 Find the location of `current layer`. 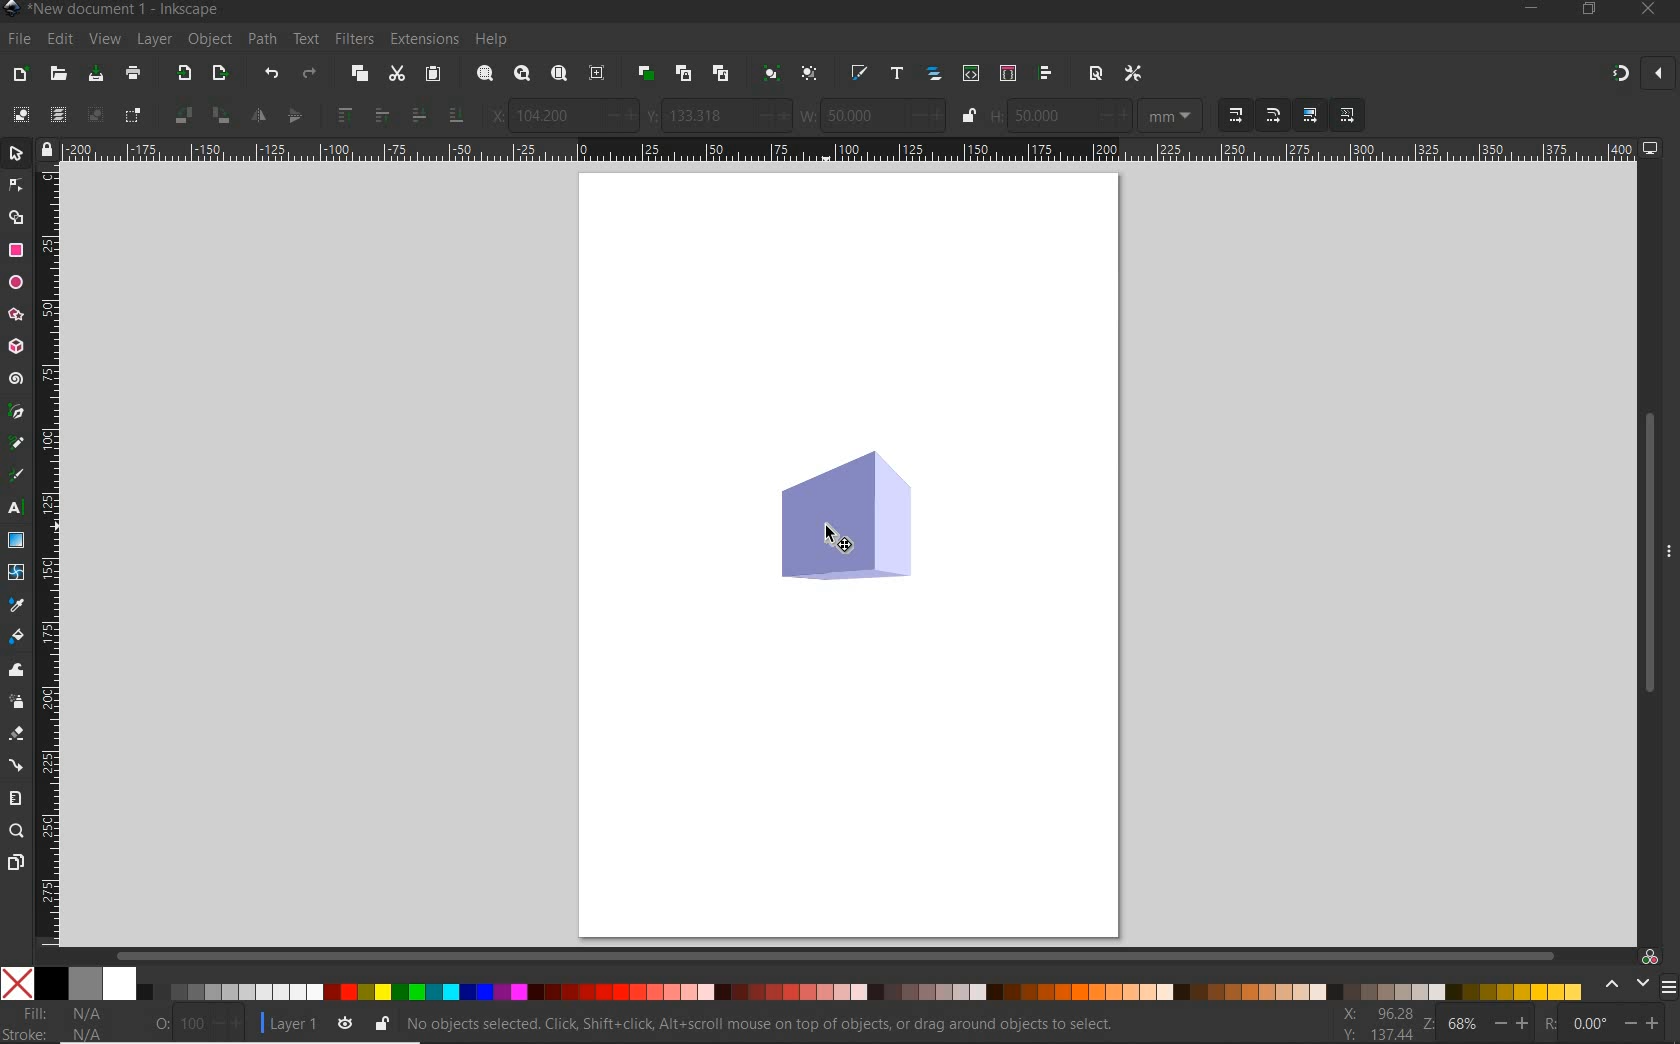

current layer is located at coordinates (293, 1024).